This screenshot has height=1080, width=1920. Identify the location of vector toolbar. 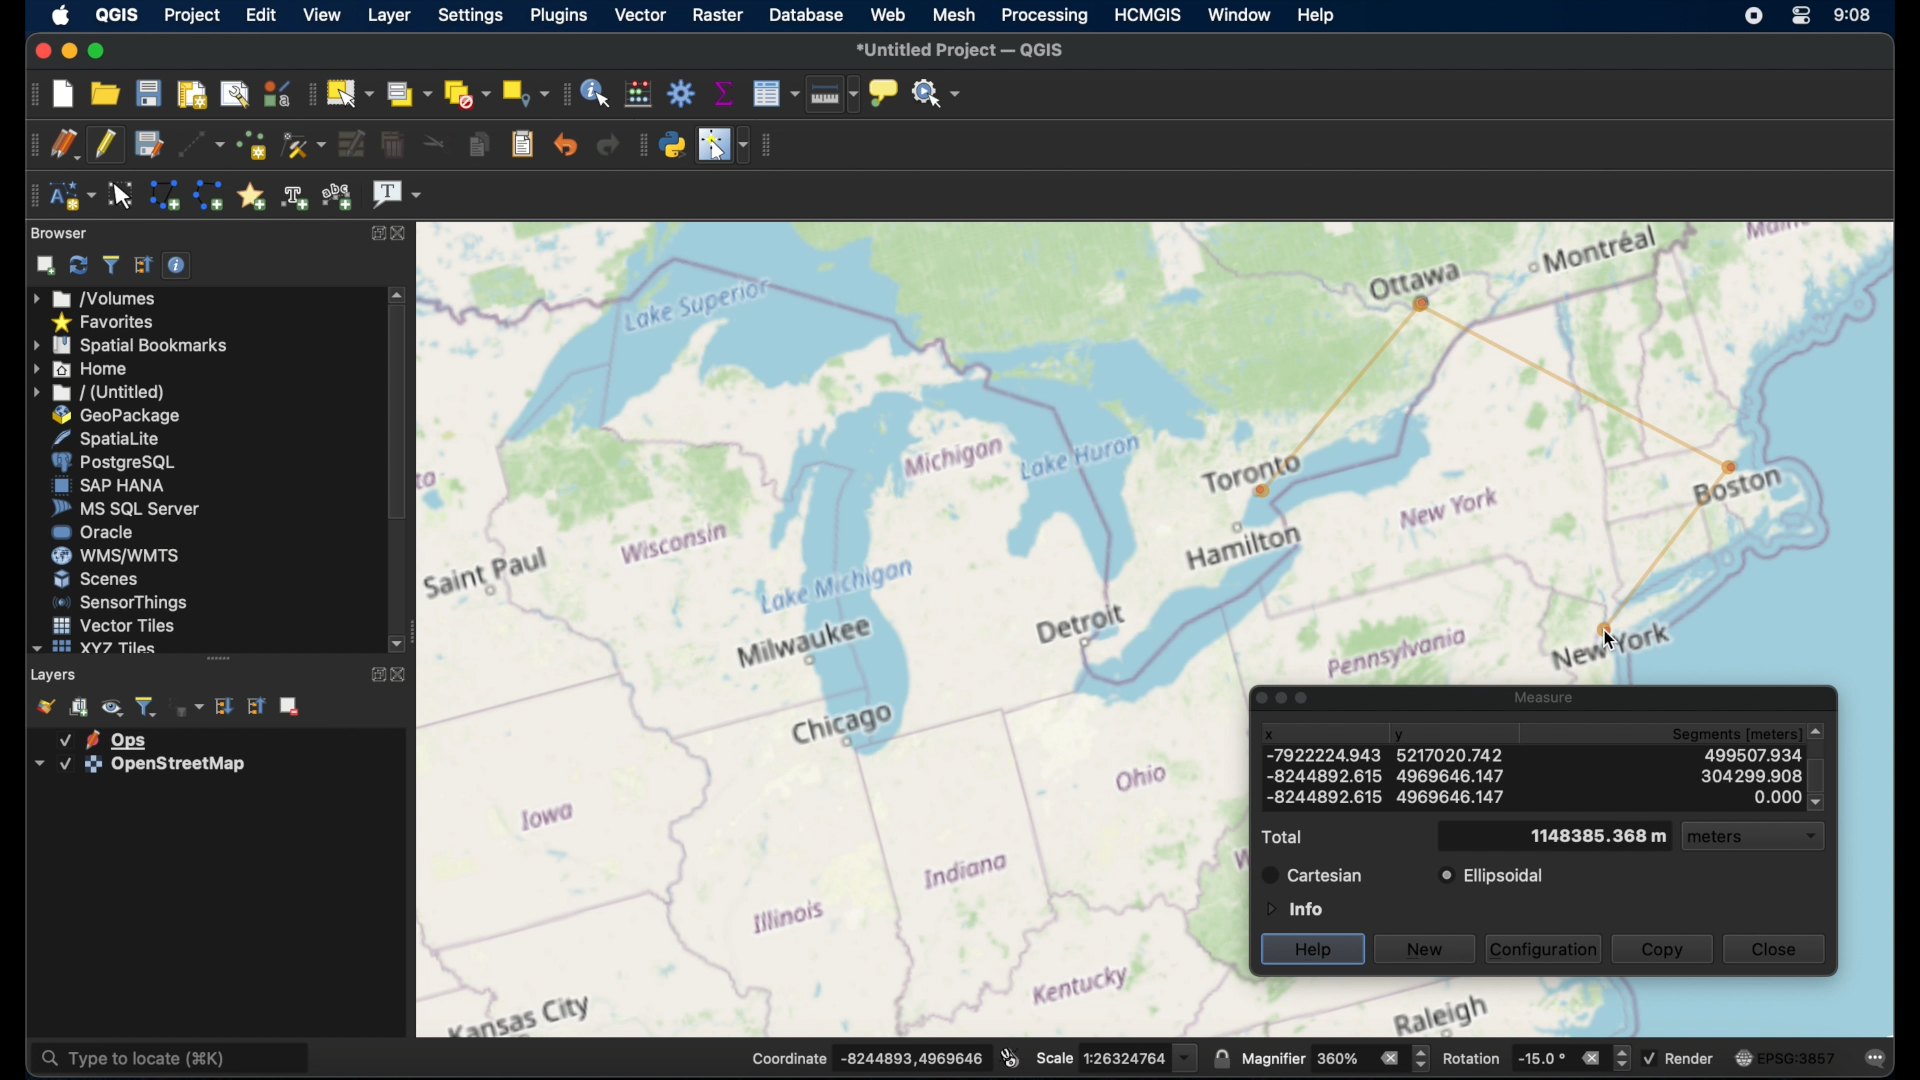
(770, 146).